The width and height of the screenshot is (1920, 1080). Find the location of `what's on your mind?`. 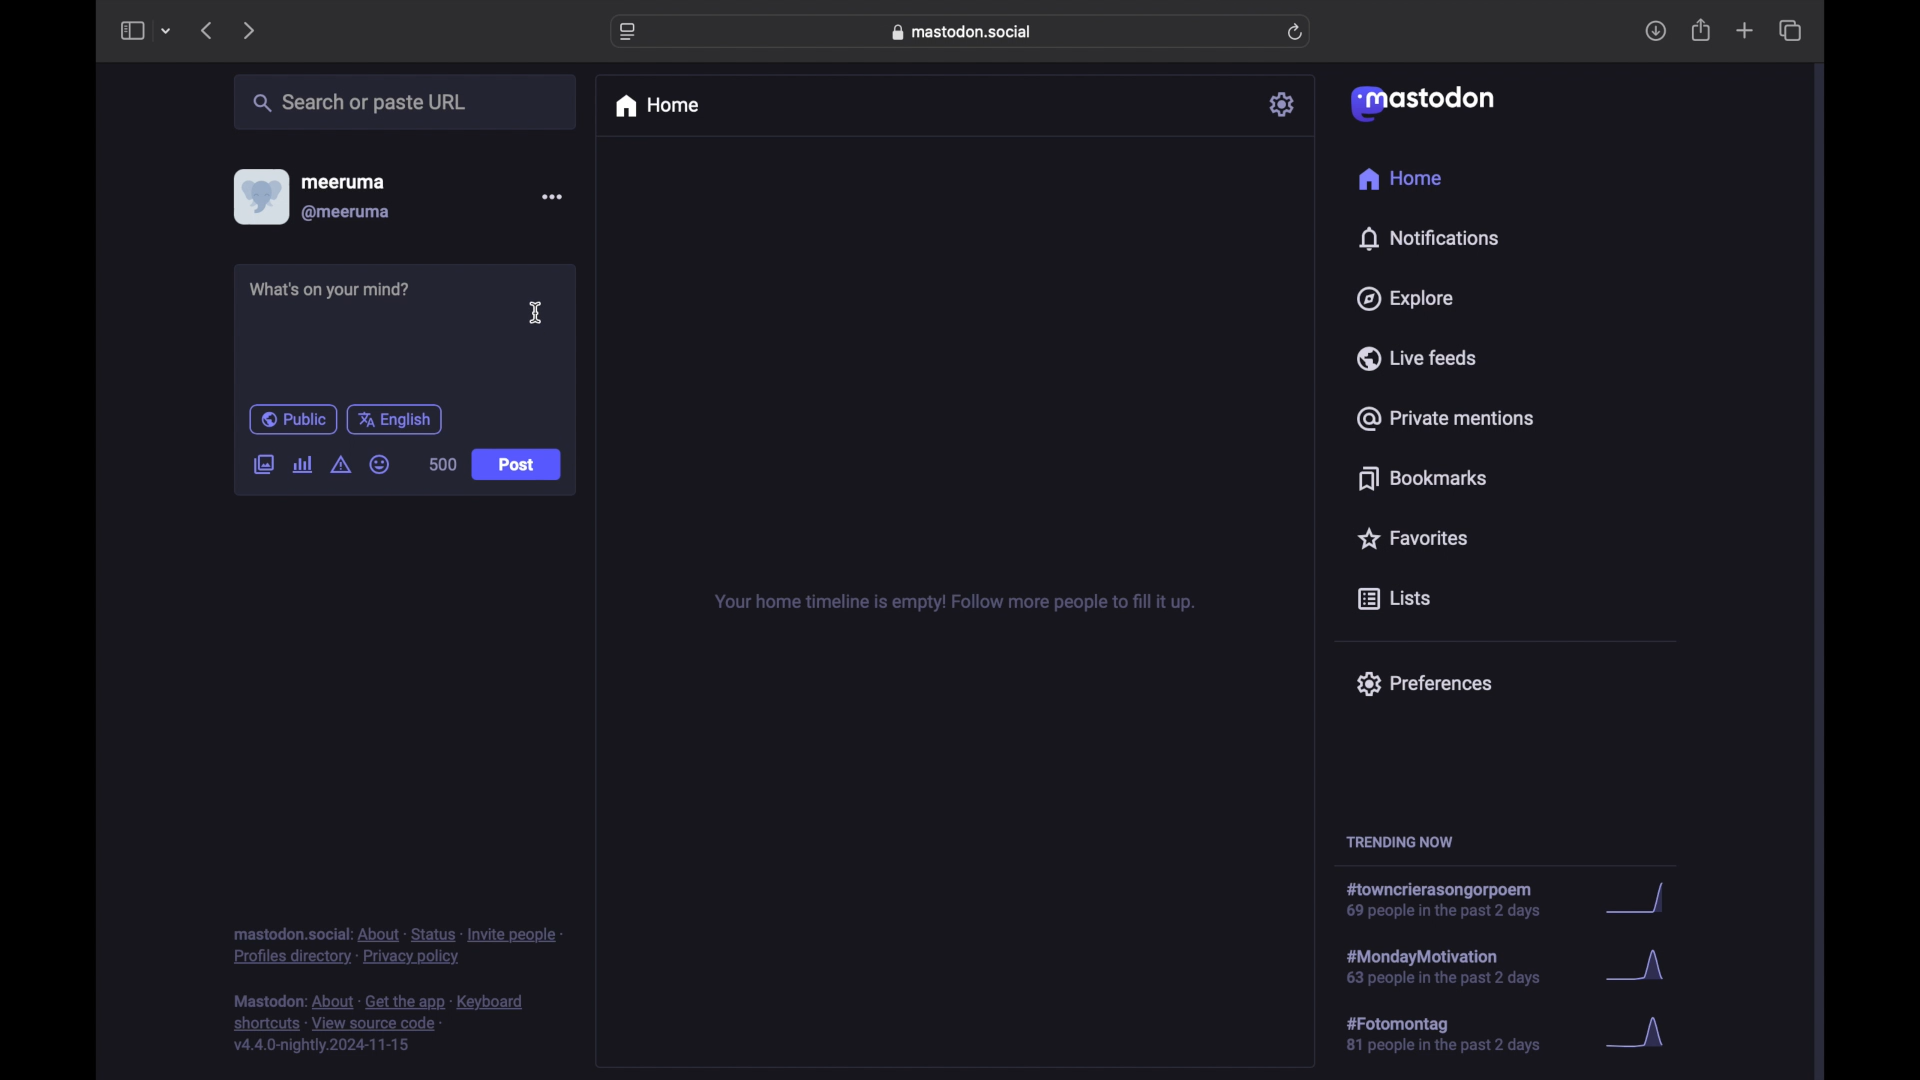

what's on your mind? is located at coordinates (329, 289).